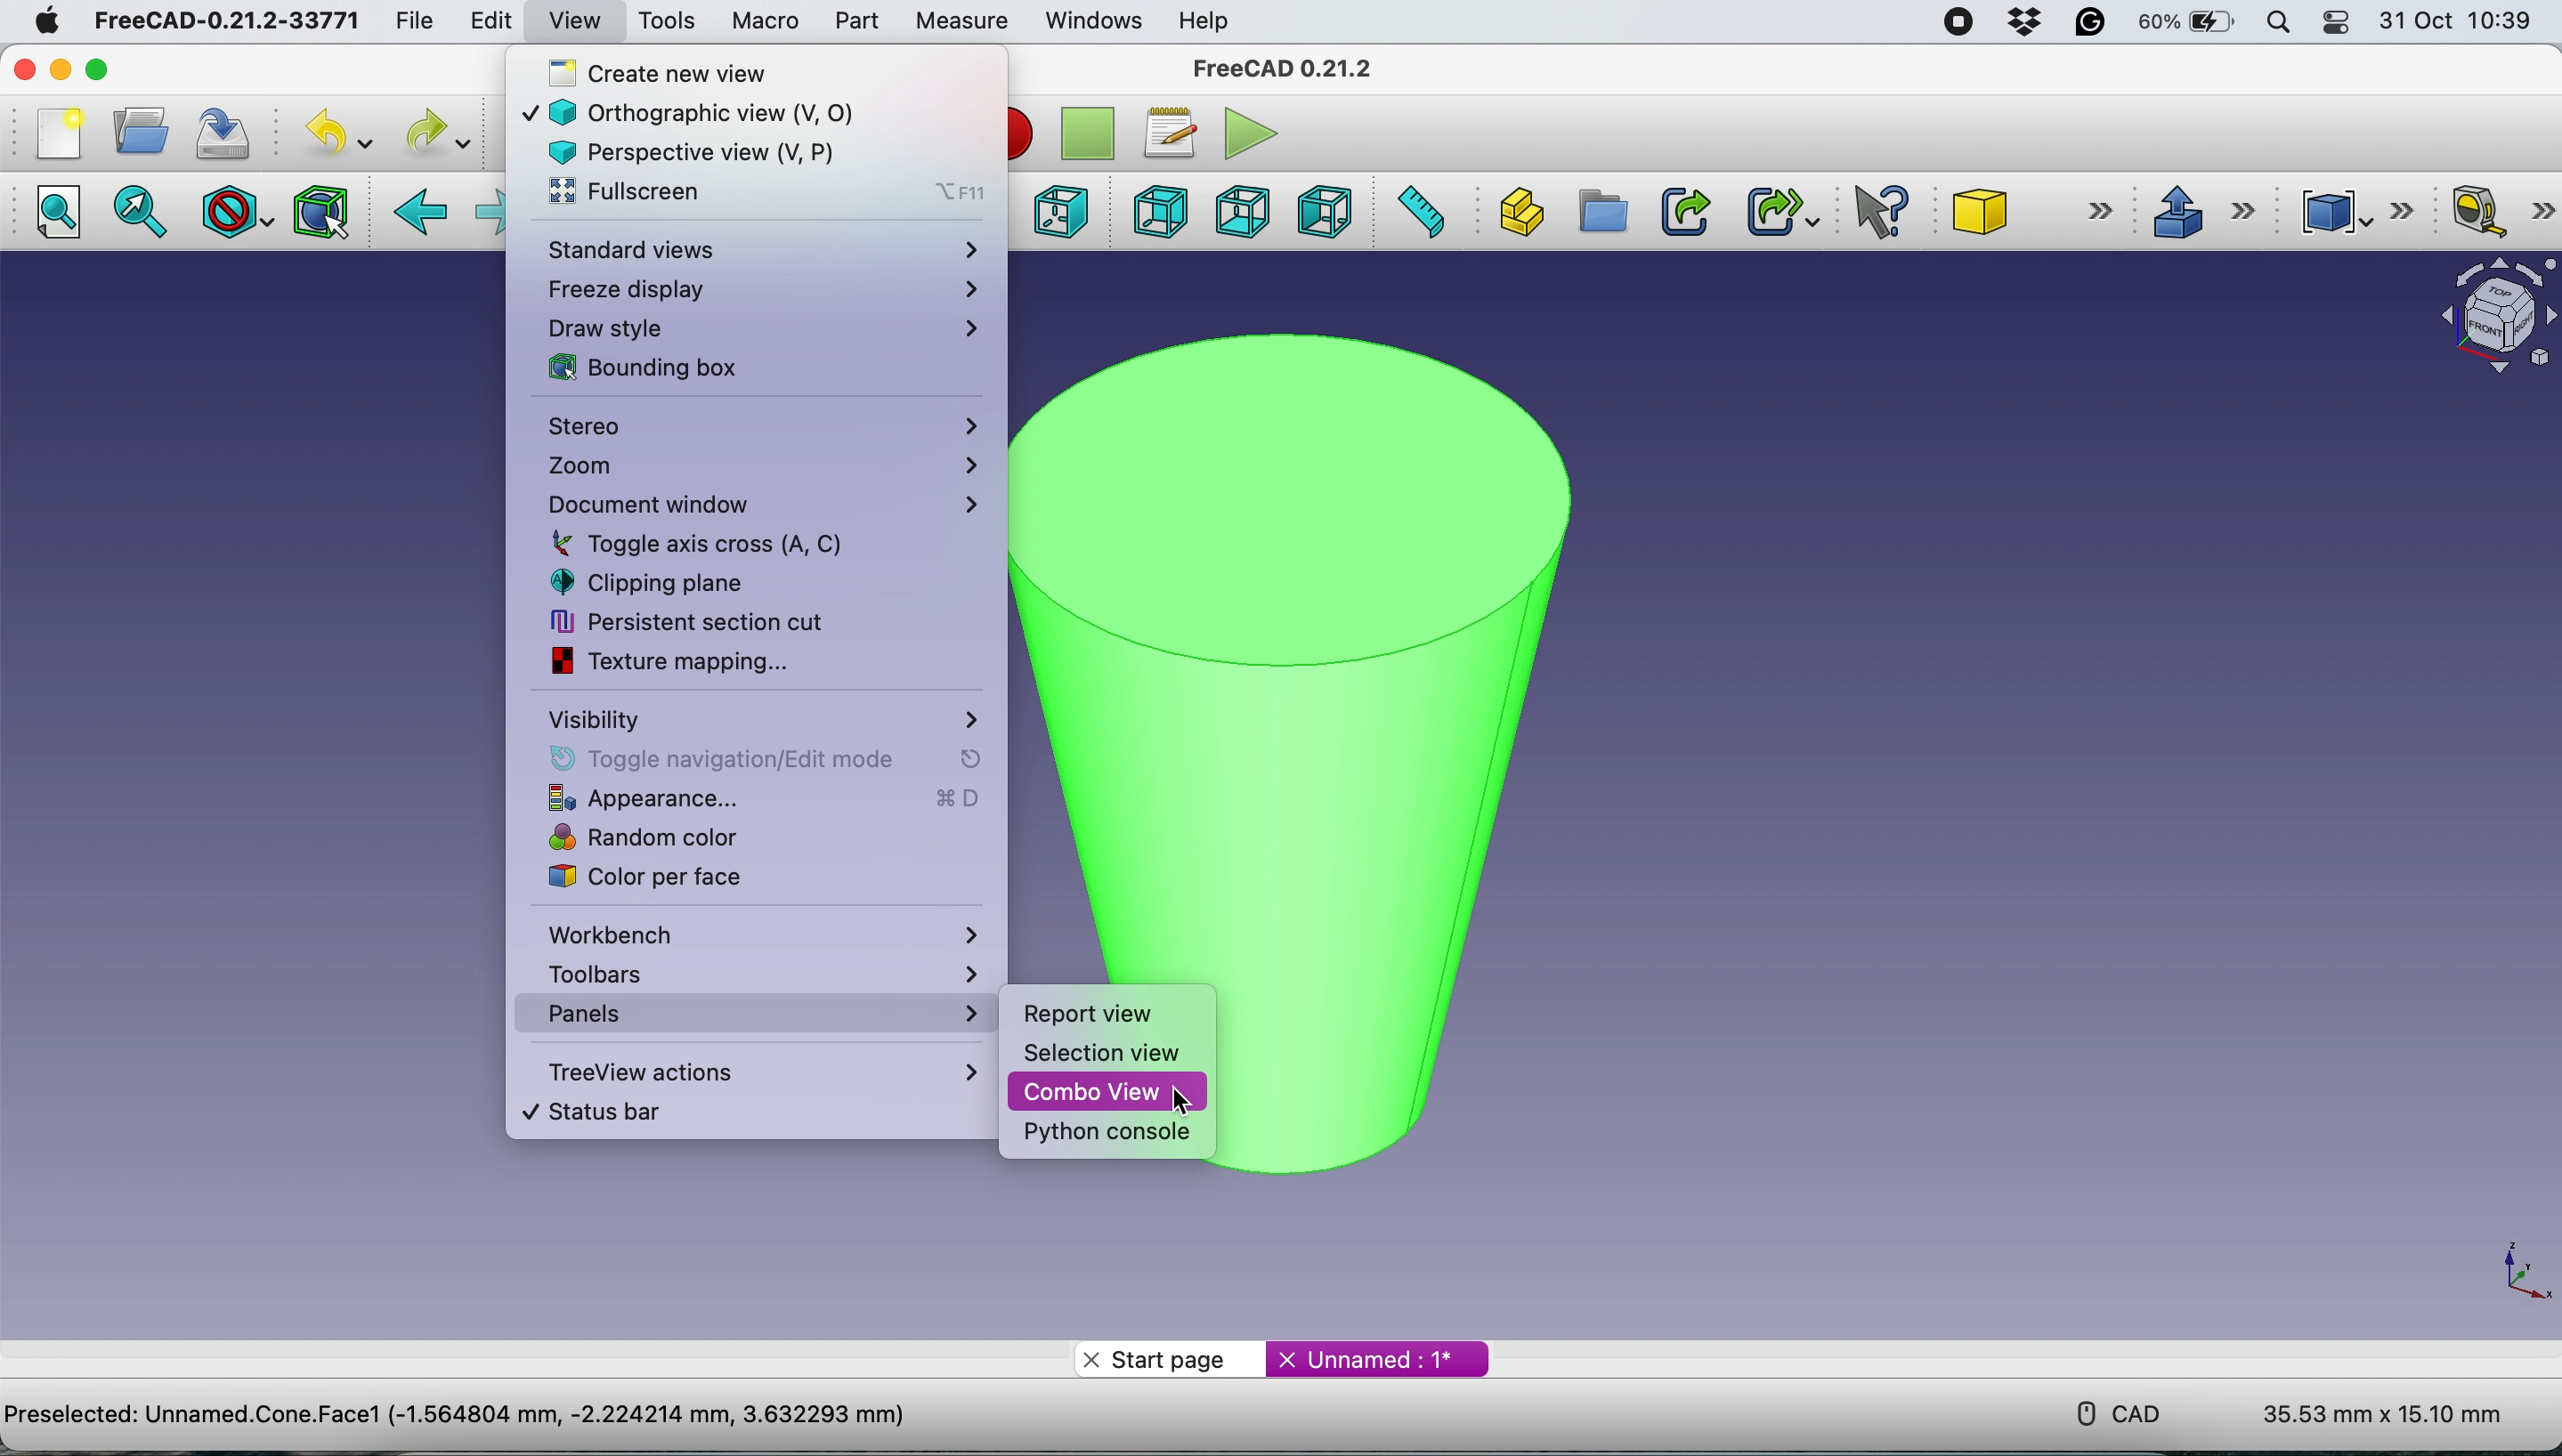 The height and width of the screenshot is (1456, 2562). Describe the element at coordinates (133, 69) in the screenshot. I see `maximise` at that location.